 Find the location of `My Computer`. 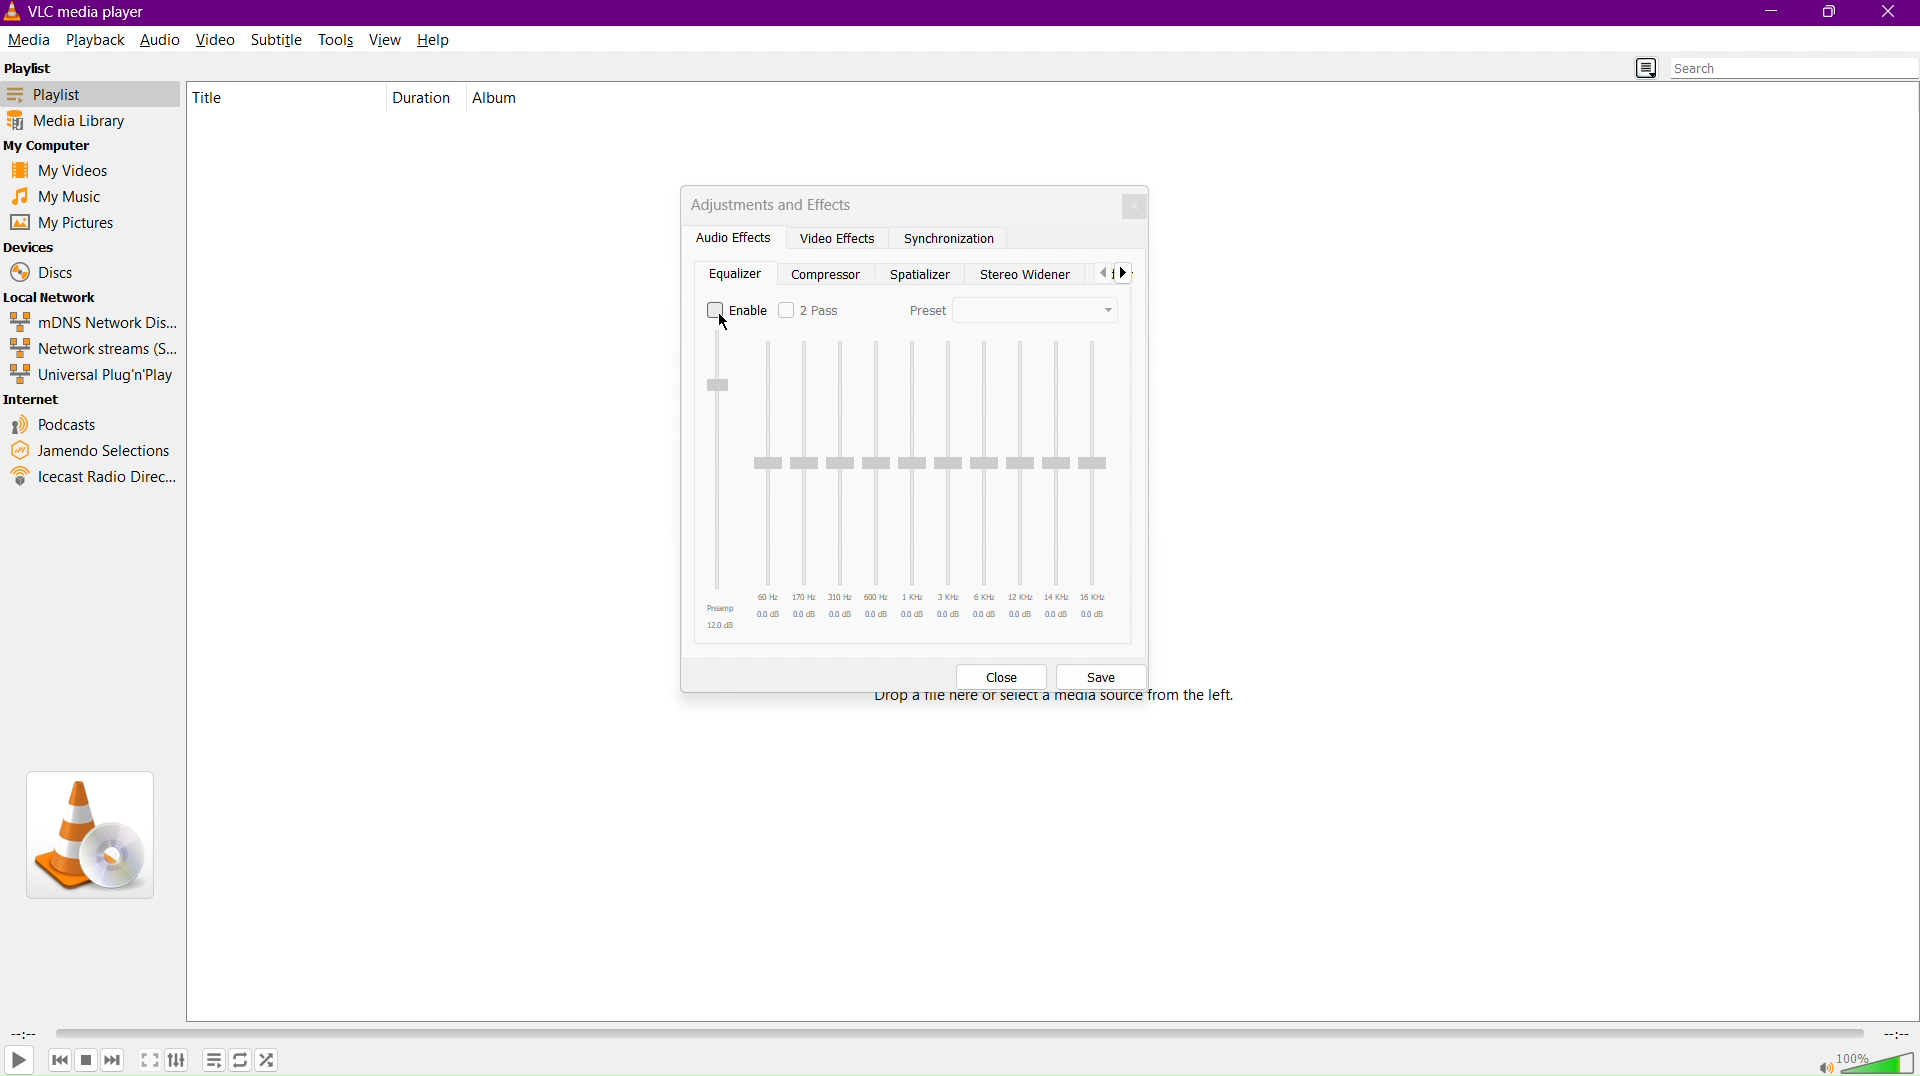

My Computer is located at coordinates (60, 148).